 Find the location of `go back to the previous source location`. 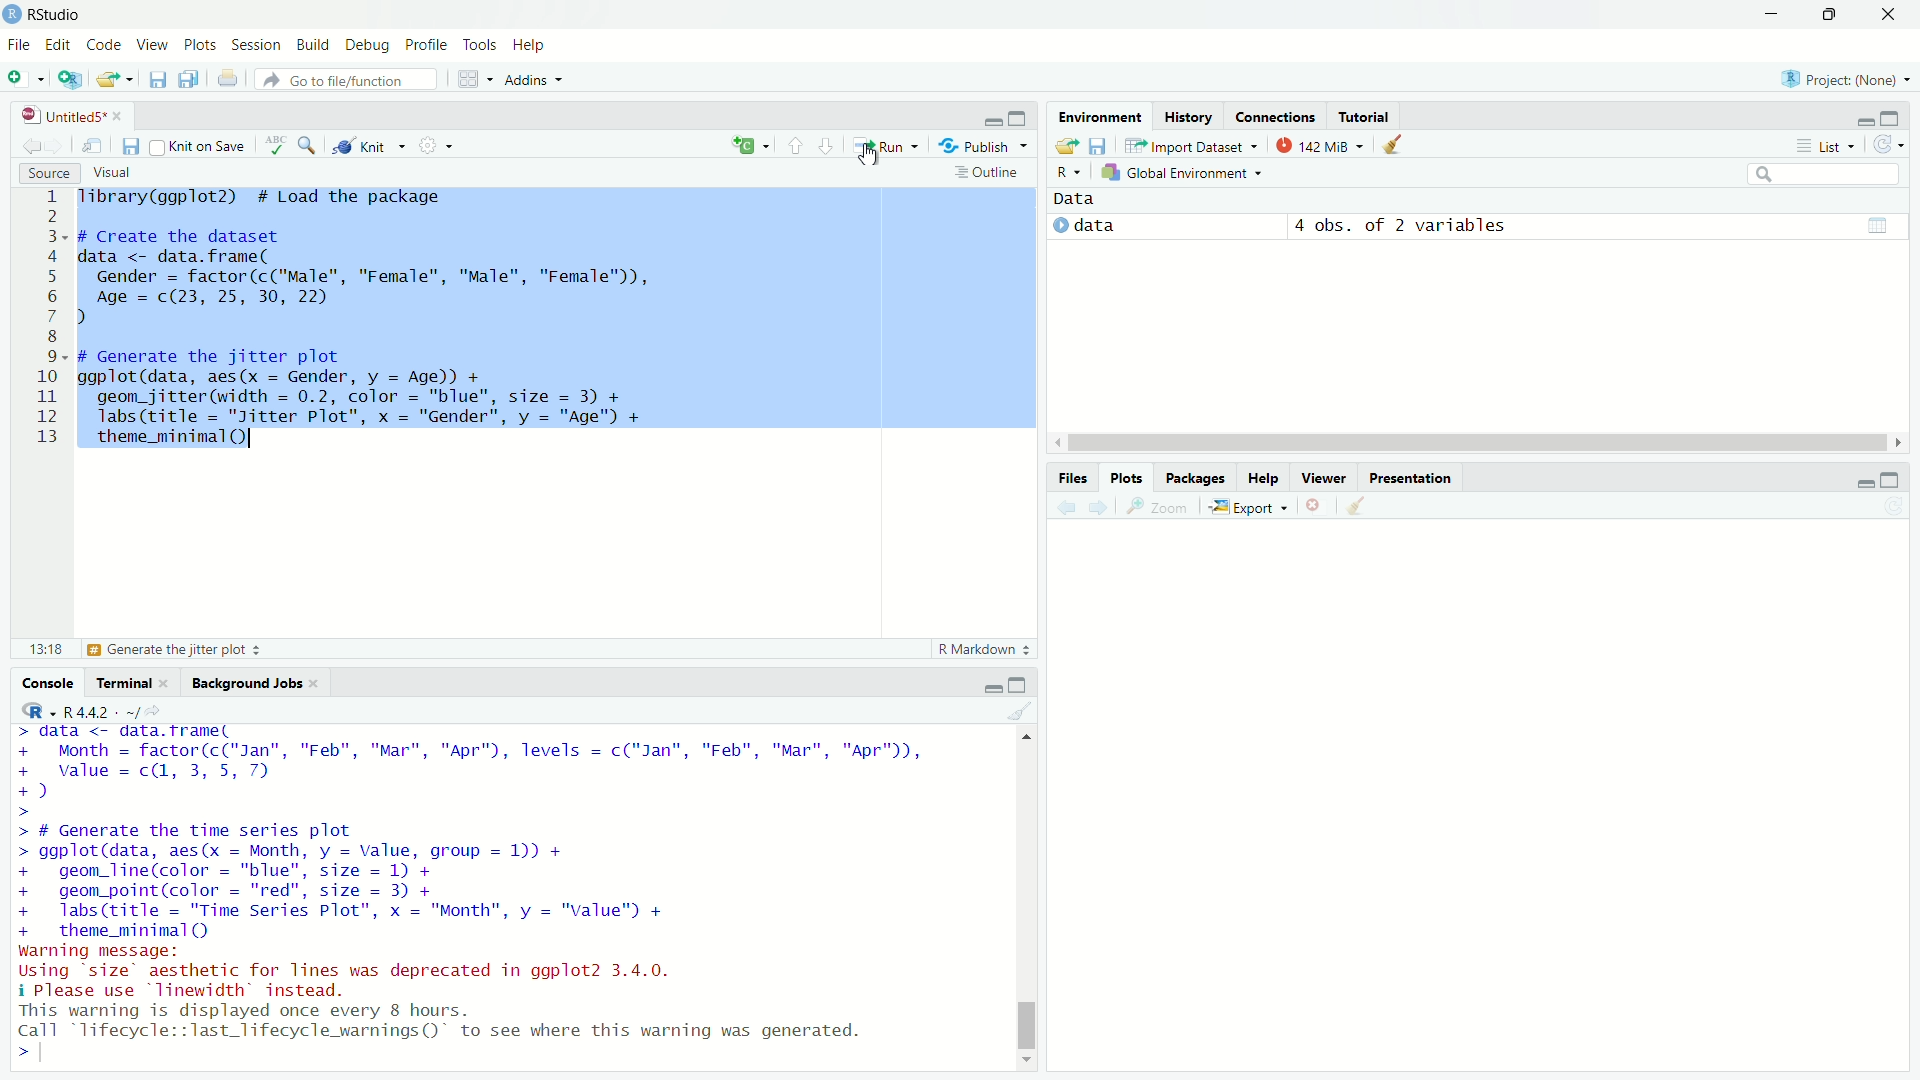

go back to the previous source location is located at coordinates (23, 143).